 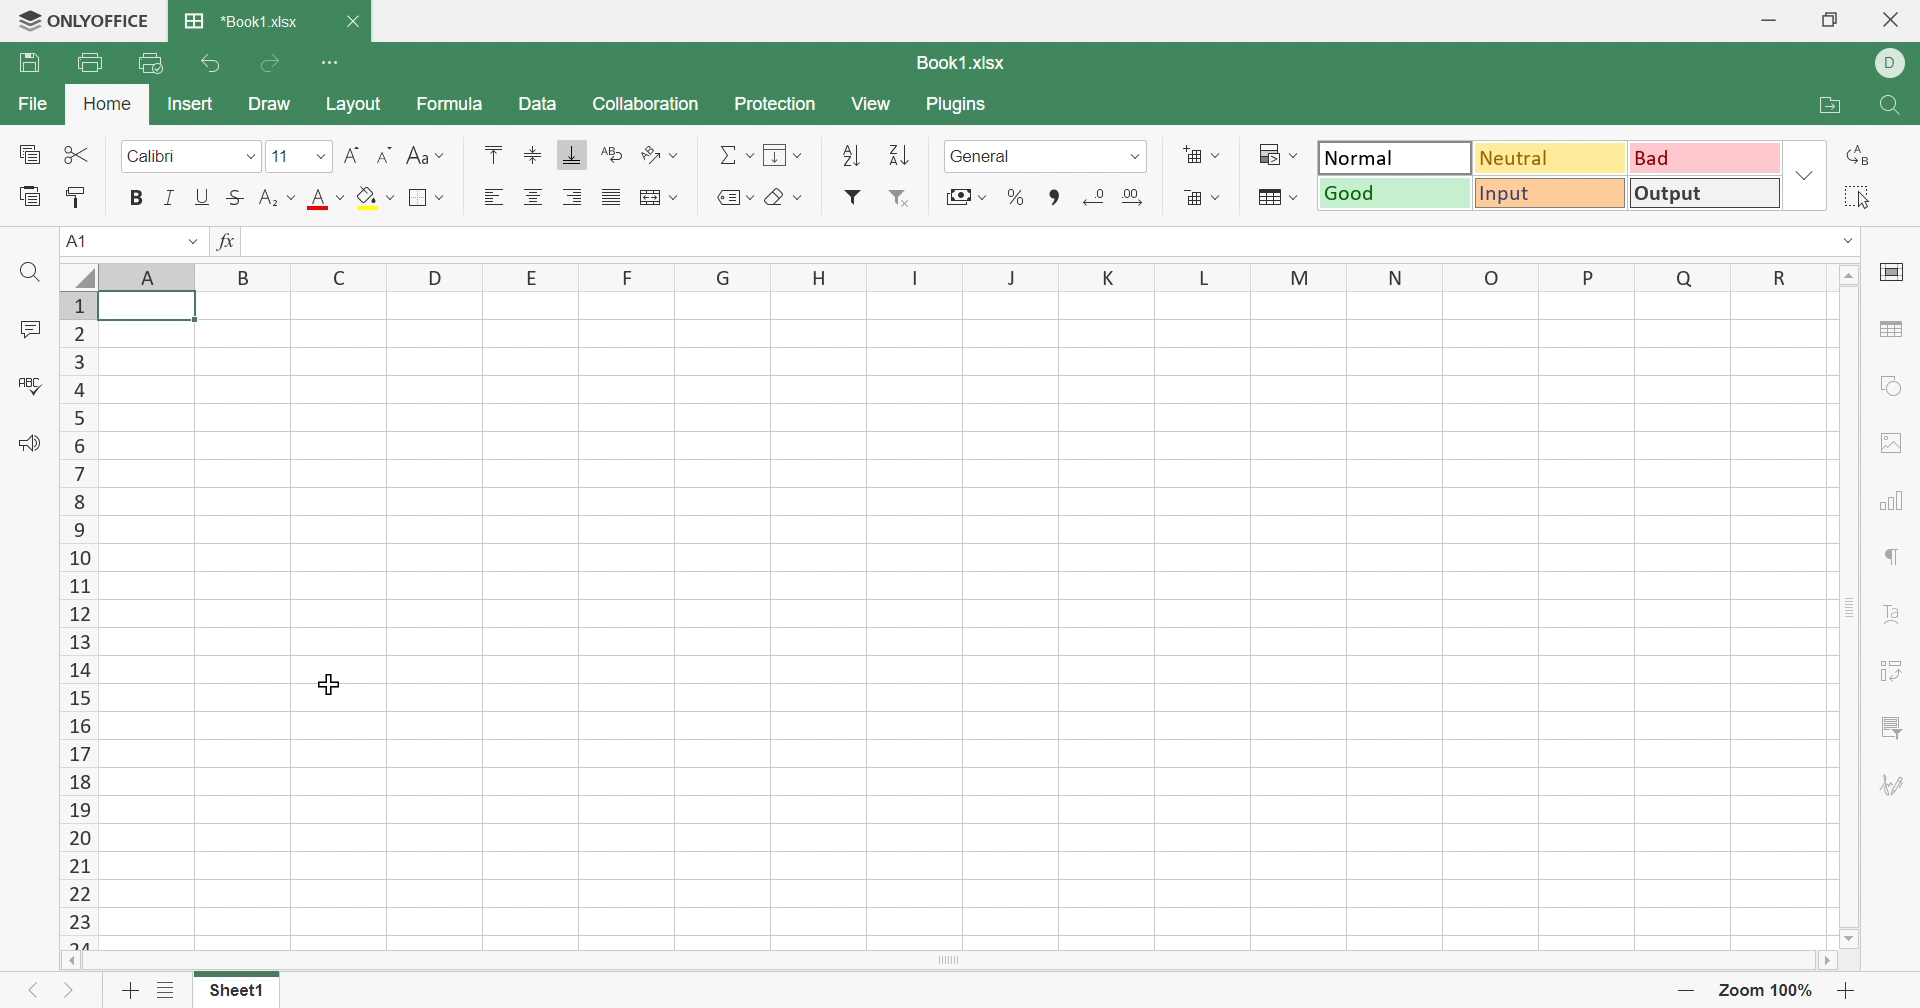 What do you see at coordinates (610, 199) in the screenshot?
I see `Justified` at bounding box center [610, 199].